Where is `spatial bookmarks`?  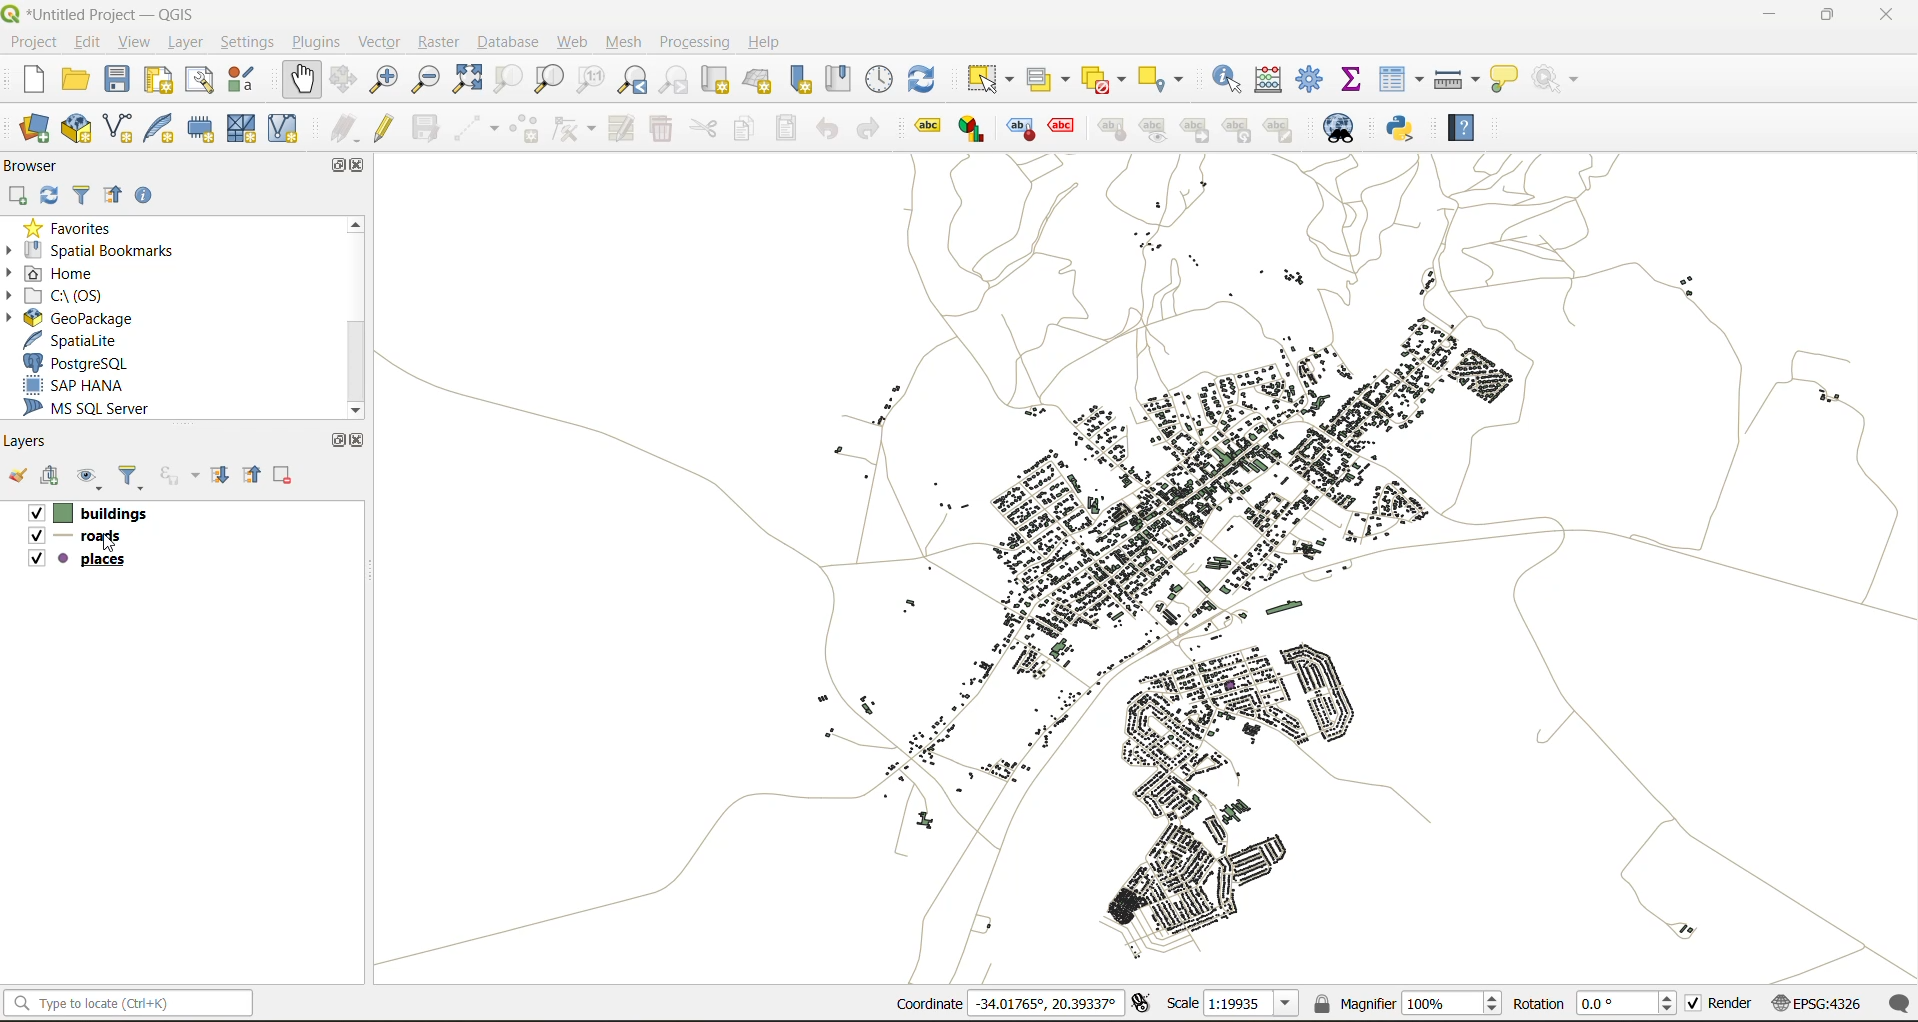 spatial bookmarks is located at coordinates (103, 251).